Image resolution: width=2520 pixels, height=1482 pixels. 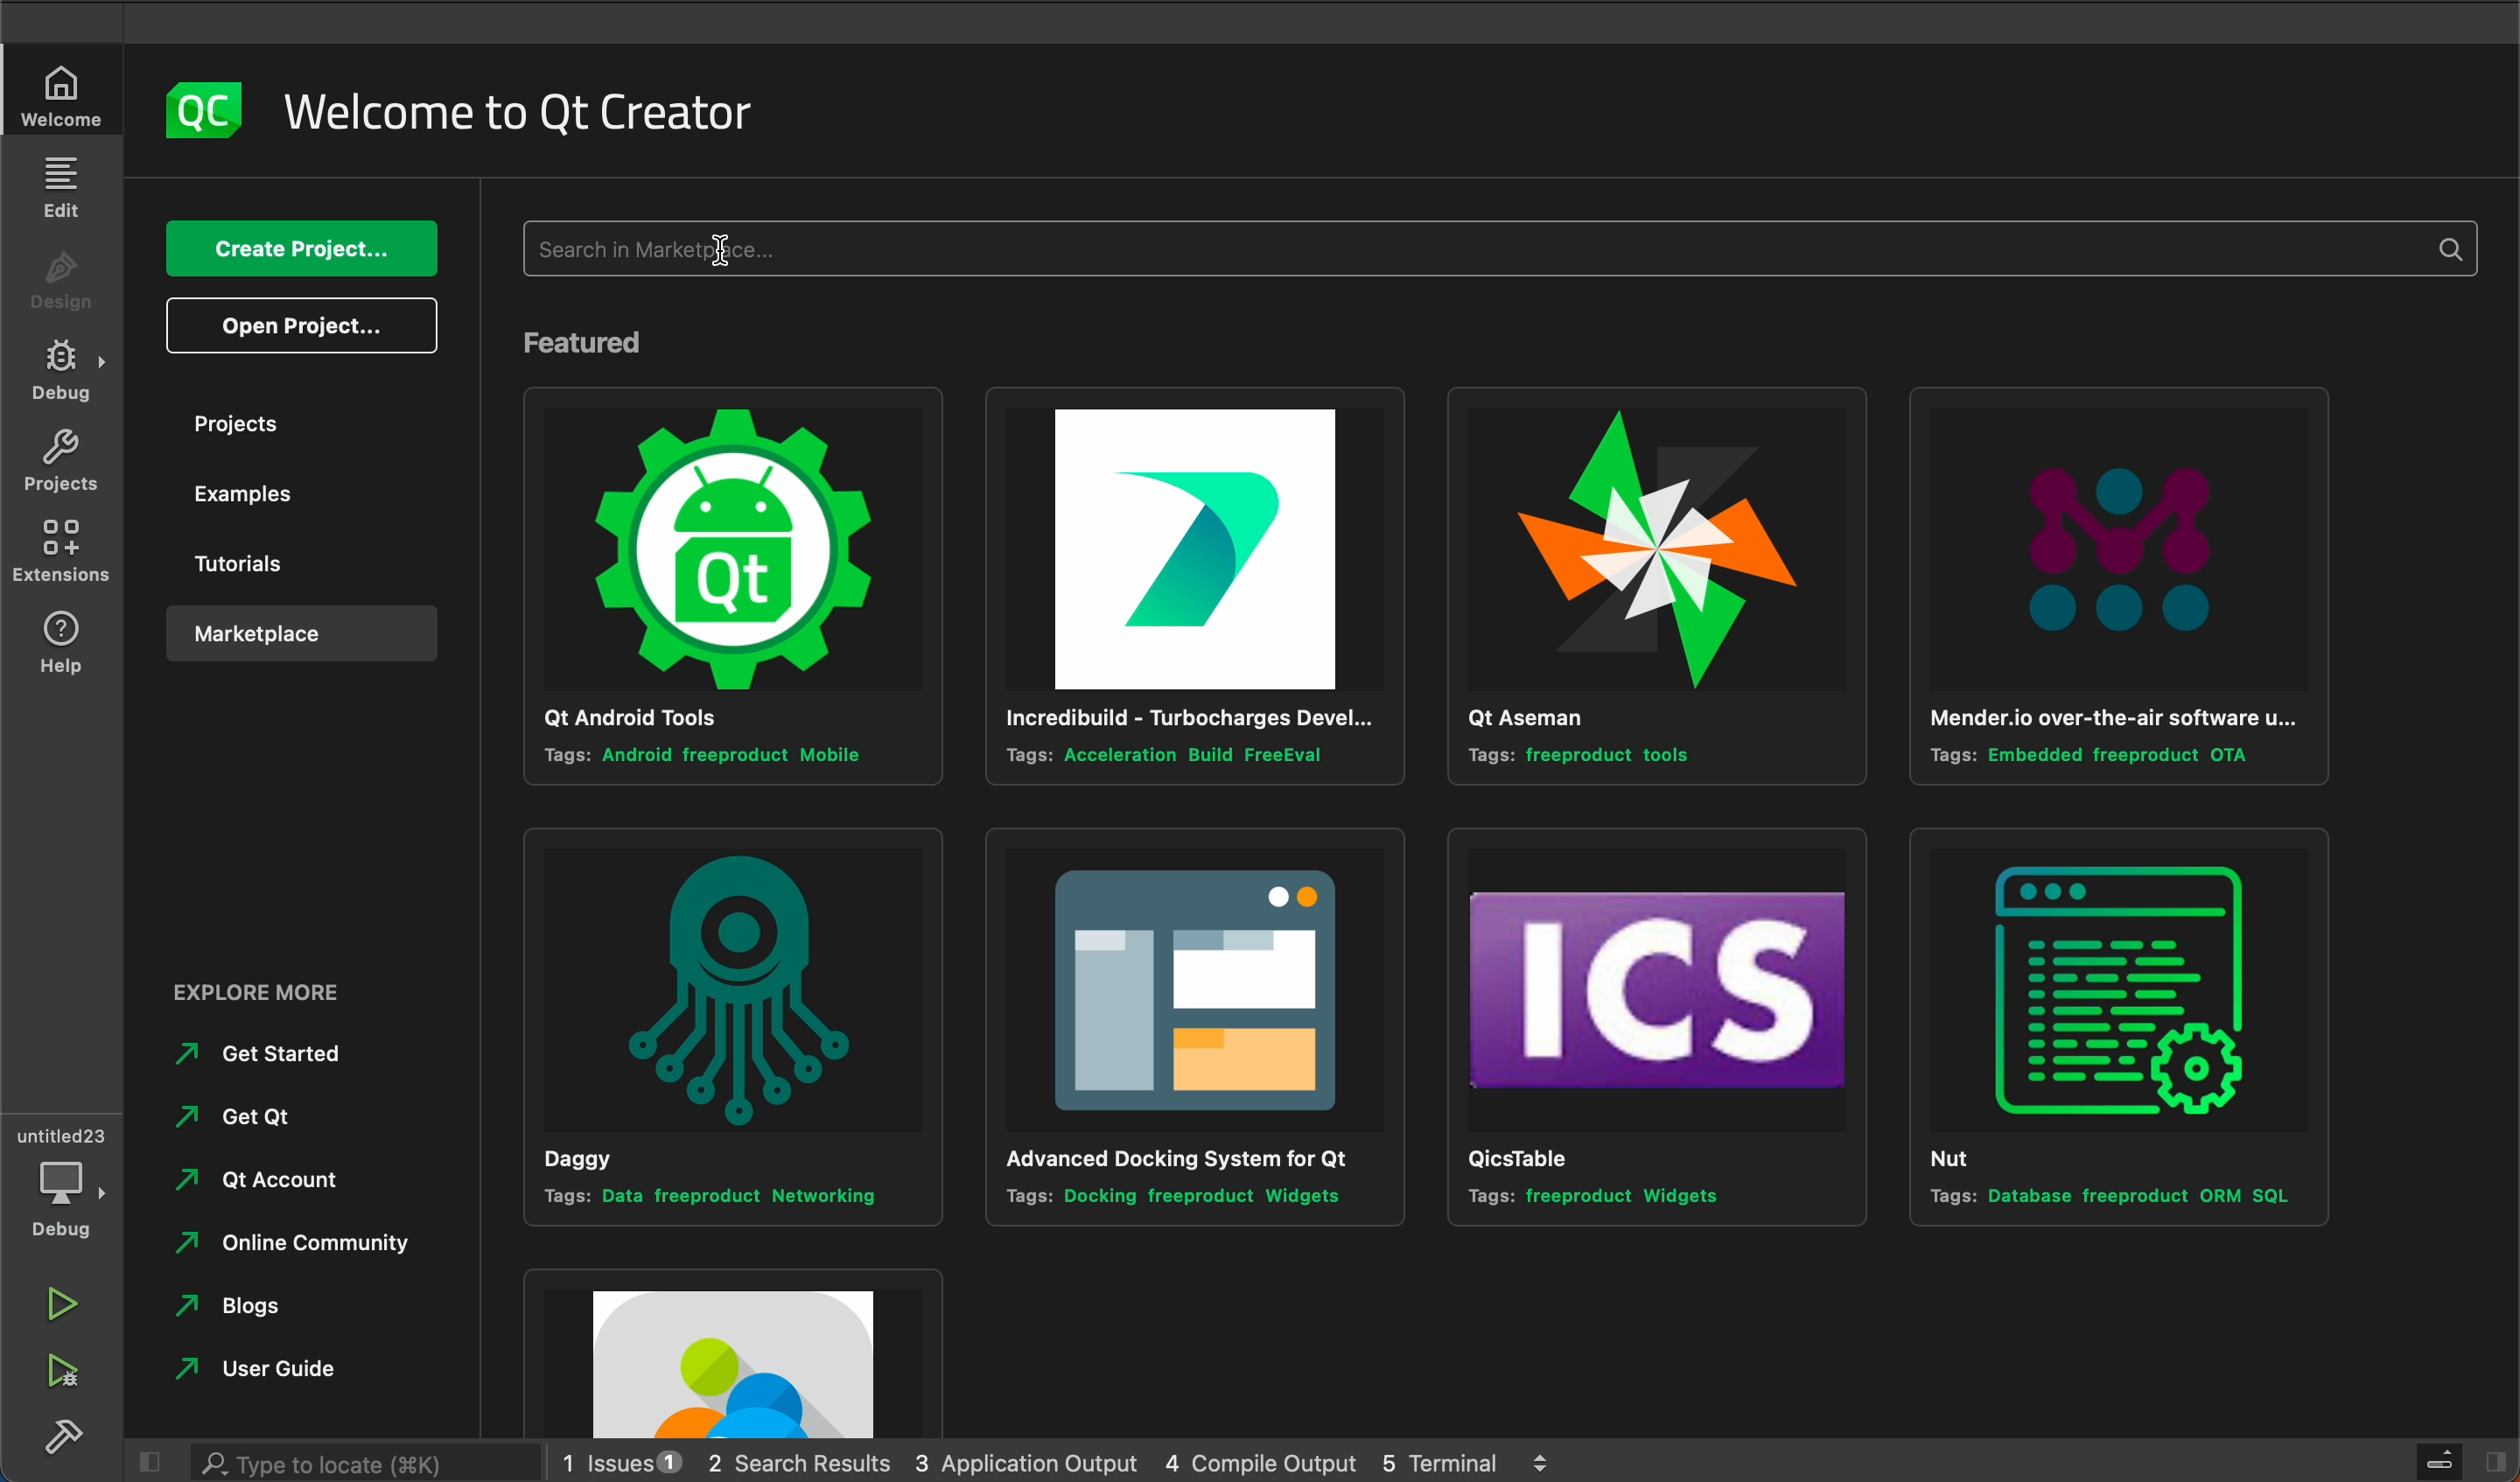 What do you see at coordinates (60, 643) in the screenshot?
I see `help` at bounding box center [60, 643].